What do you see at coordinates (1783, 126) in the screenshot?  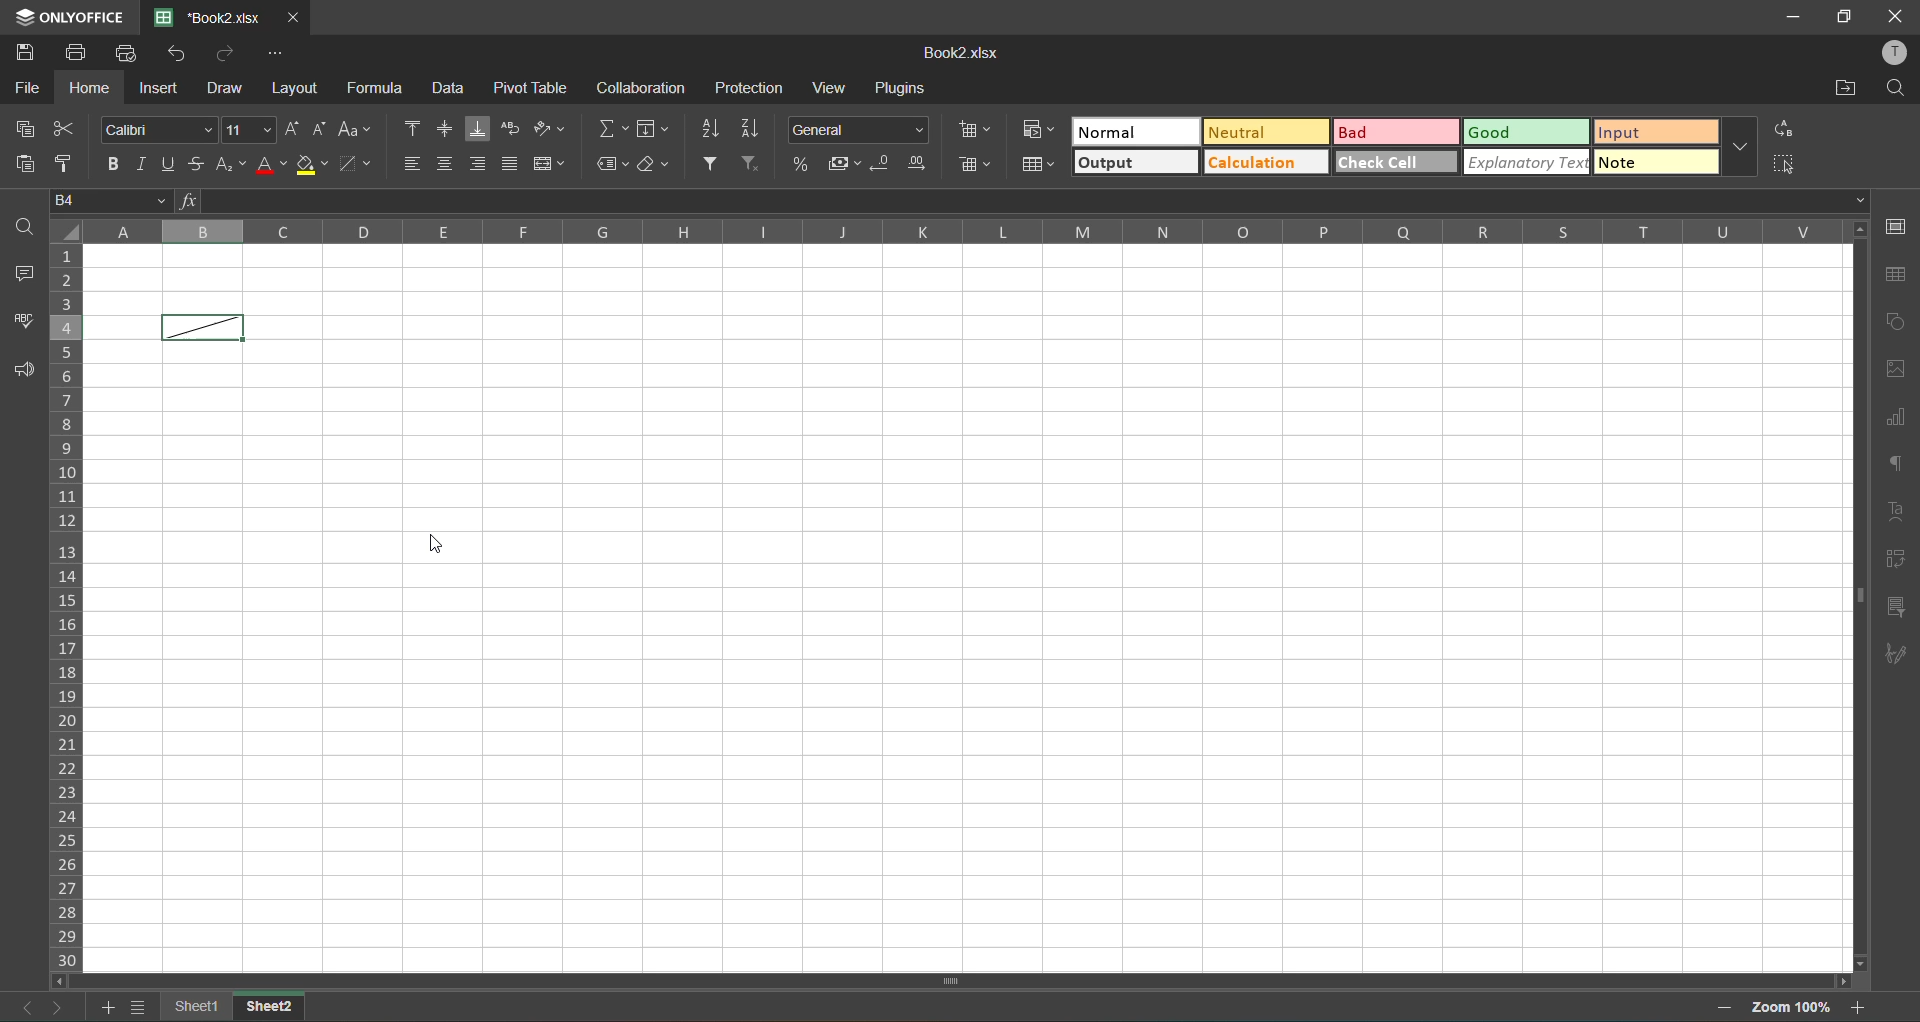 I see `replace` at bounding box center [1783, 126].